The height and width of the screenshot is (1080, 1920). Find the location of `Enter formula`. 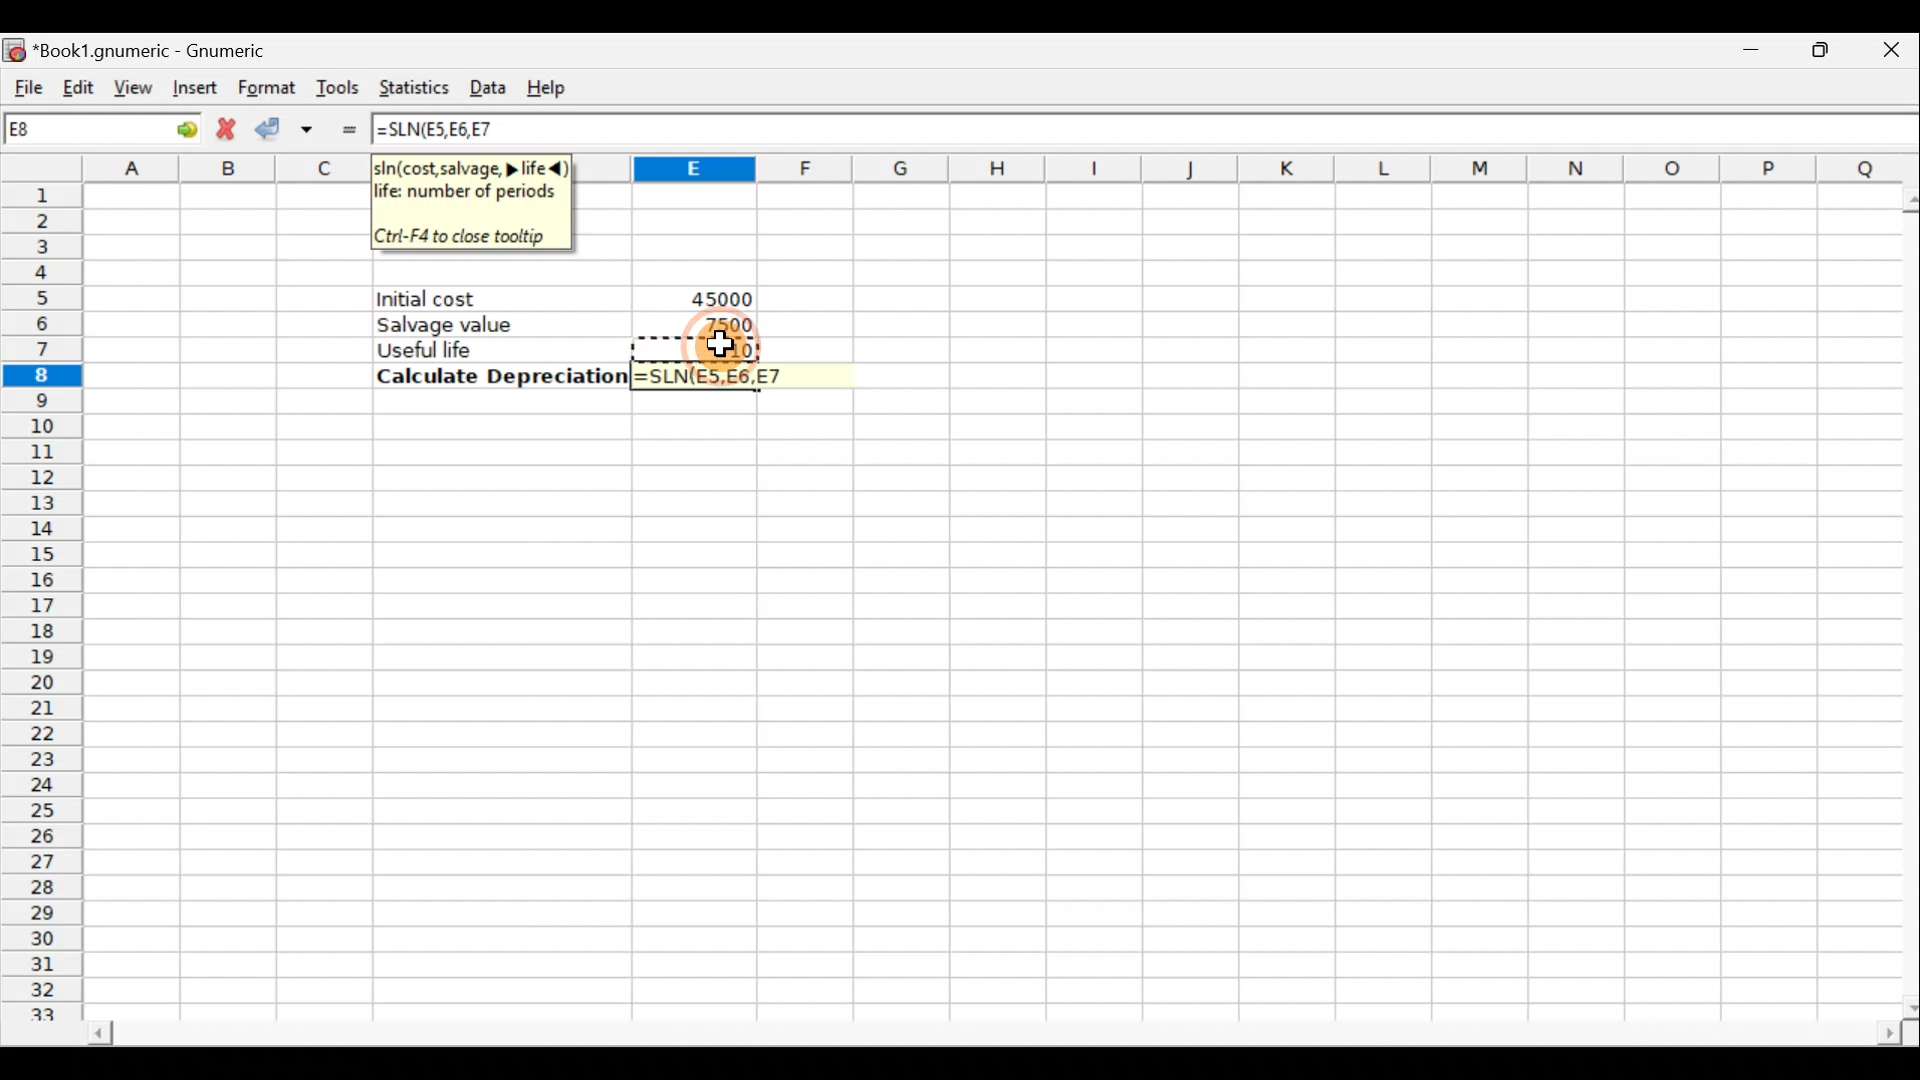

Enter formula is located at coordinates (348, 128).